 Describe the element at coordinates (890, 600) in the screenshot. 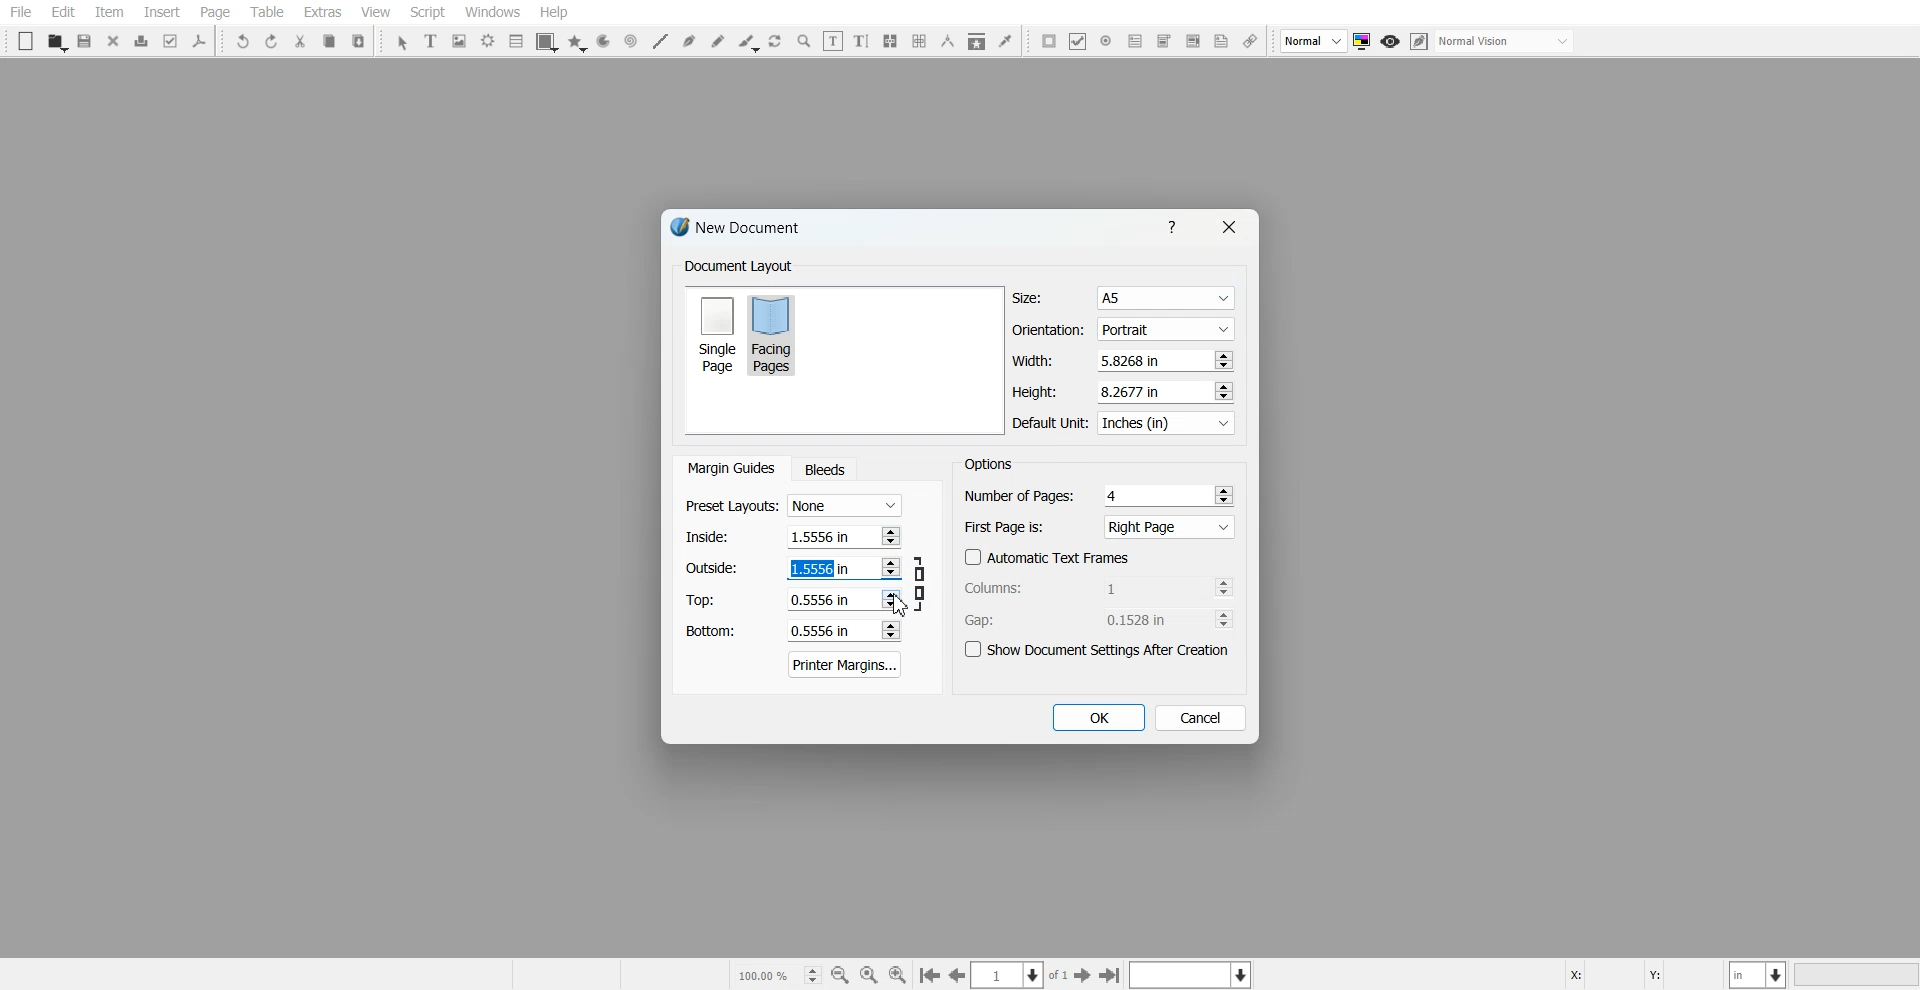

I see `Increase and decrease No. ` at that location.